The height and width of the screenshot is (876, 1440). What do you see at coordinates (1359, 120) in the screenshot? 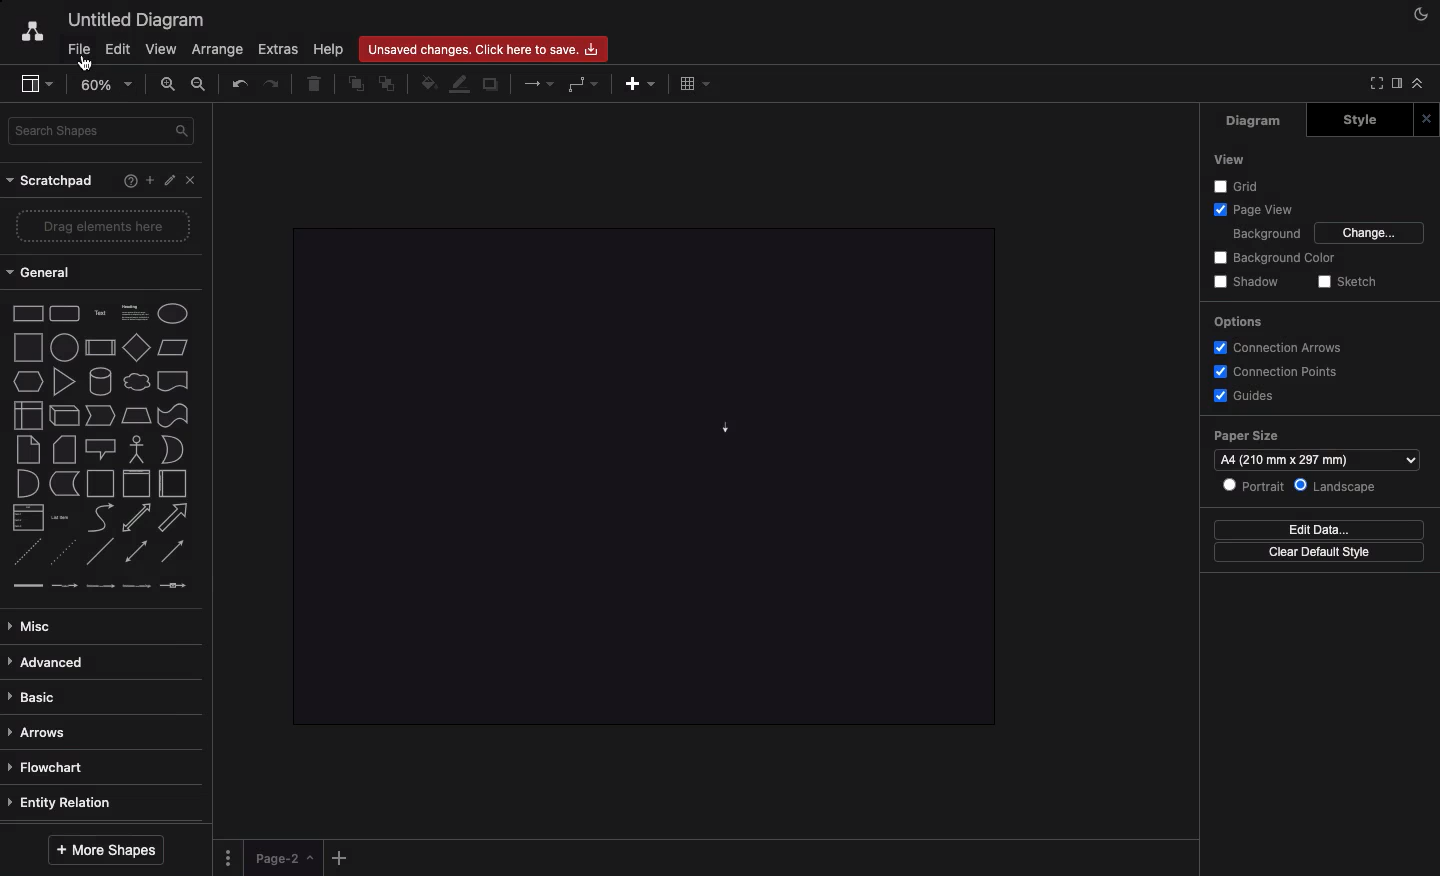
I see `Style` at bounding box center [1359, 120].